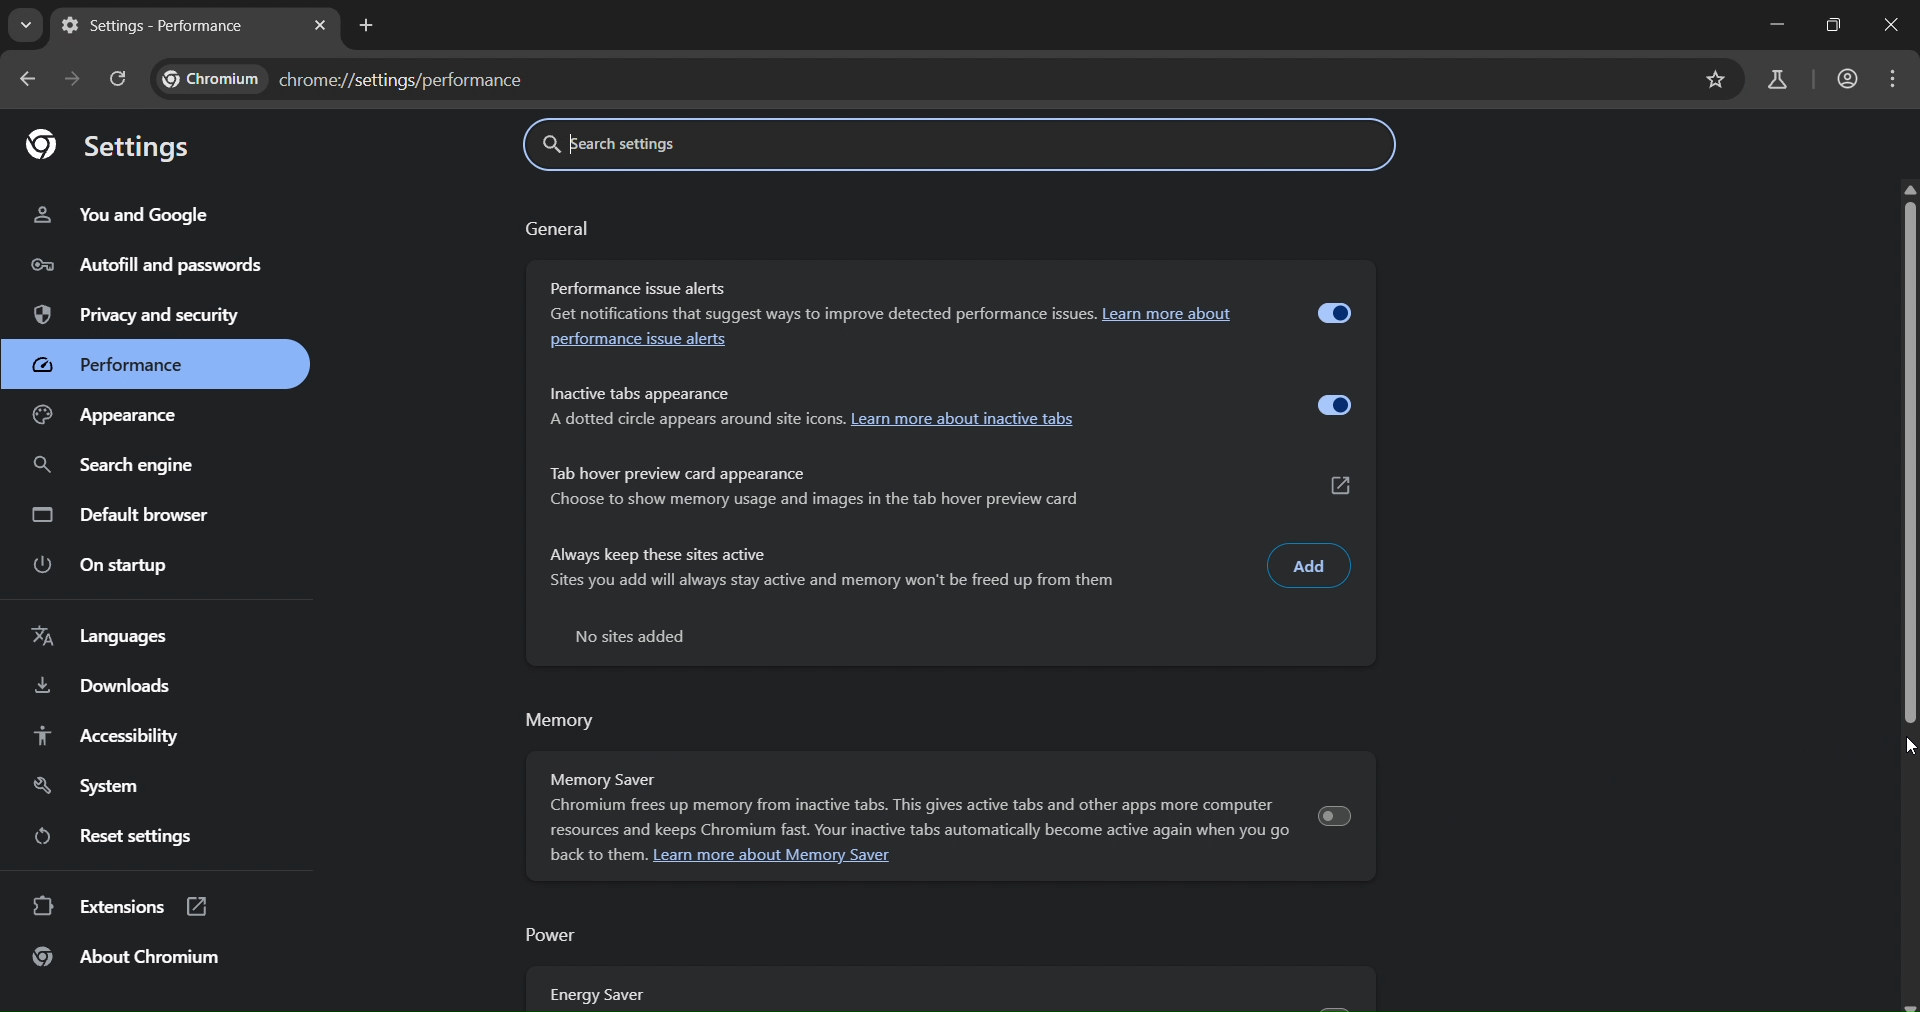  I want to click on you and google, so click(122, 218).